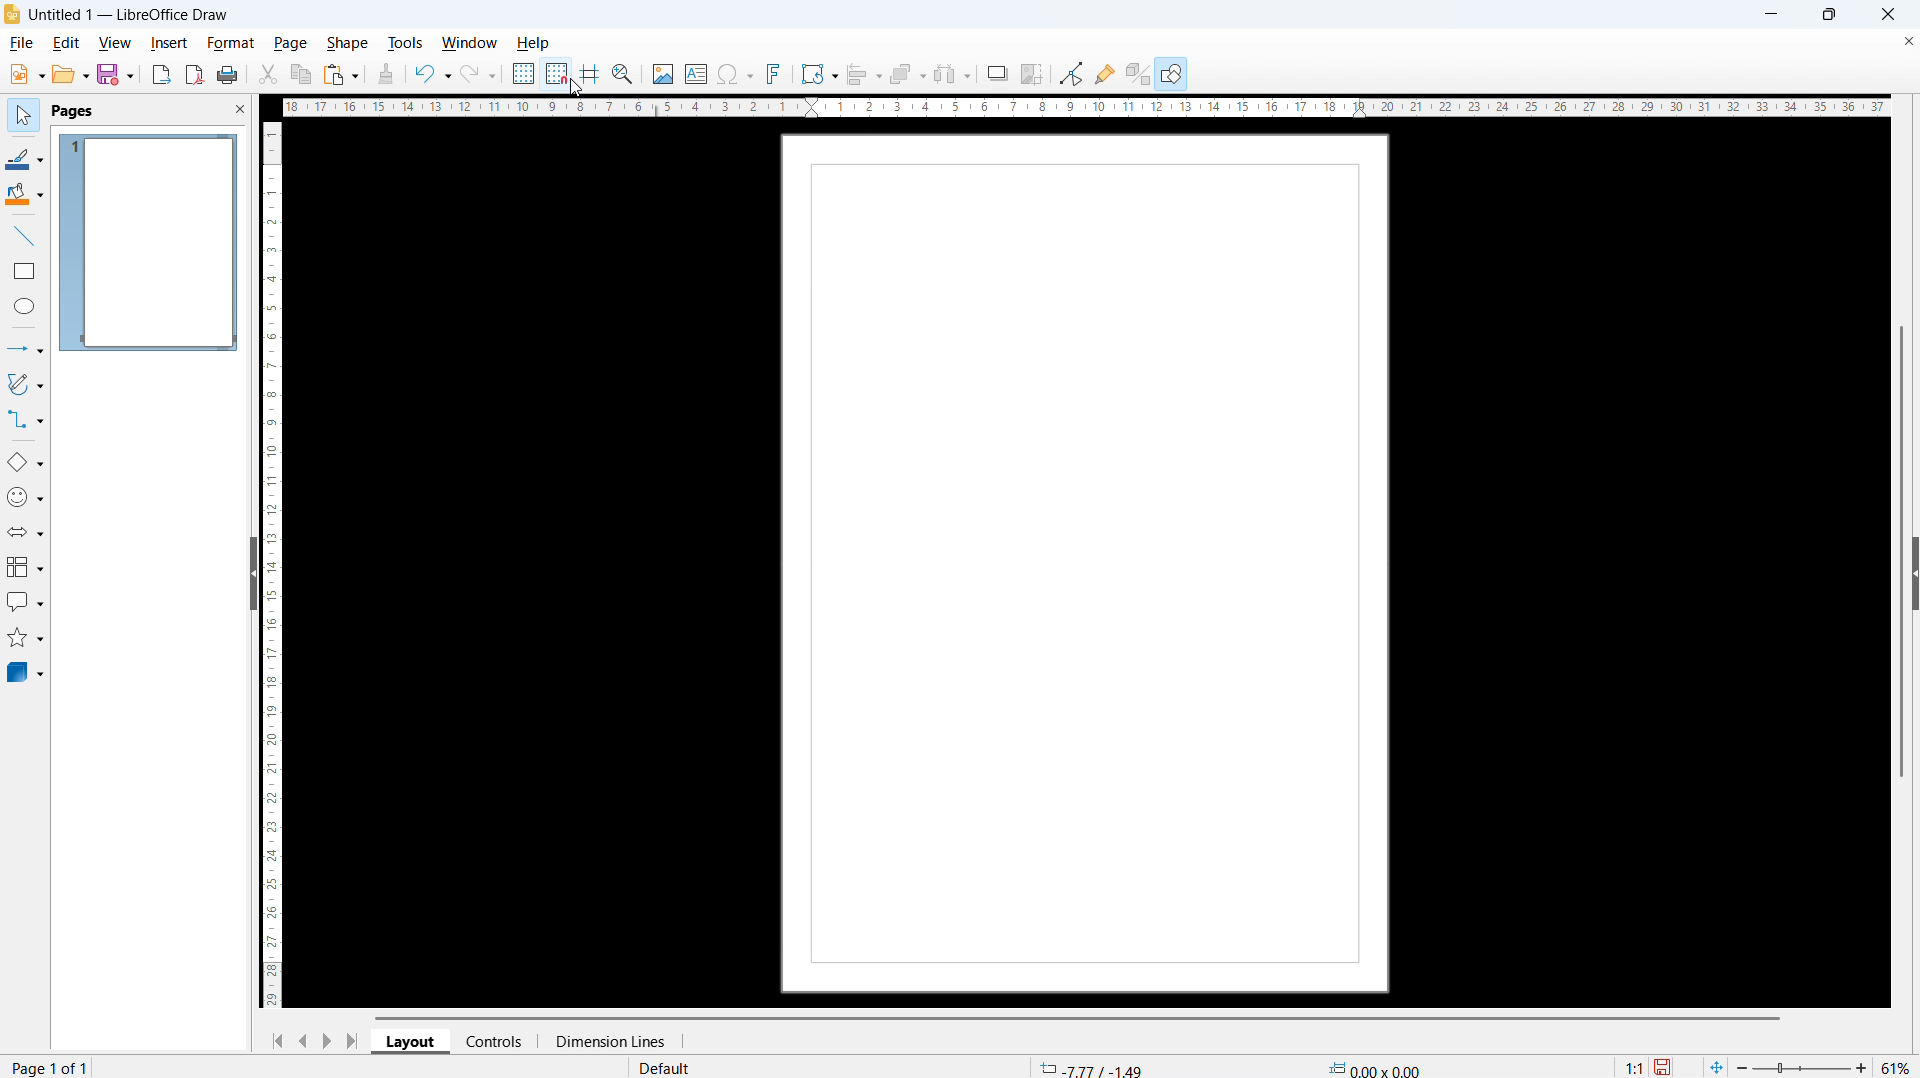 The width and height of the screenshot is (1920, 1078). What do you see at coordinates (1077, 1018) in the screenshot?
I see `Horizontal scroll bar ` at bounding box center [1077, 1018].